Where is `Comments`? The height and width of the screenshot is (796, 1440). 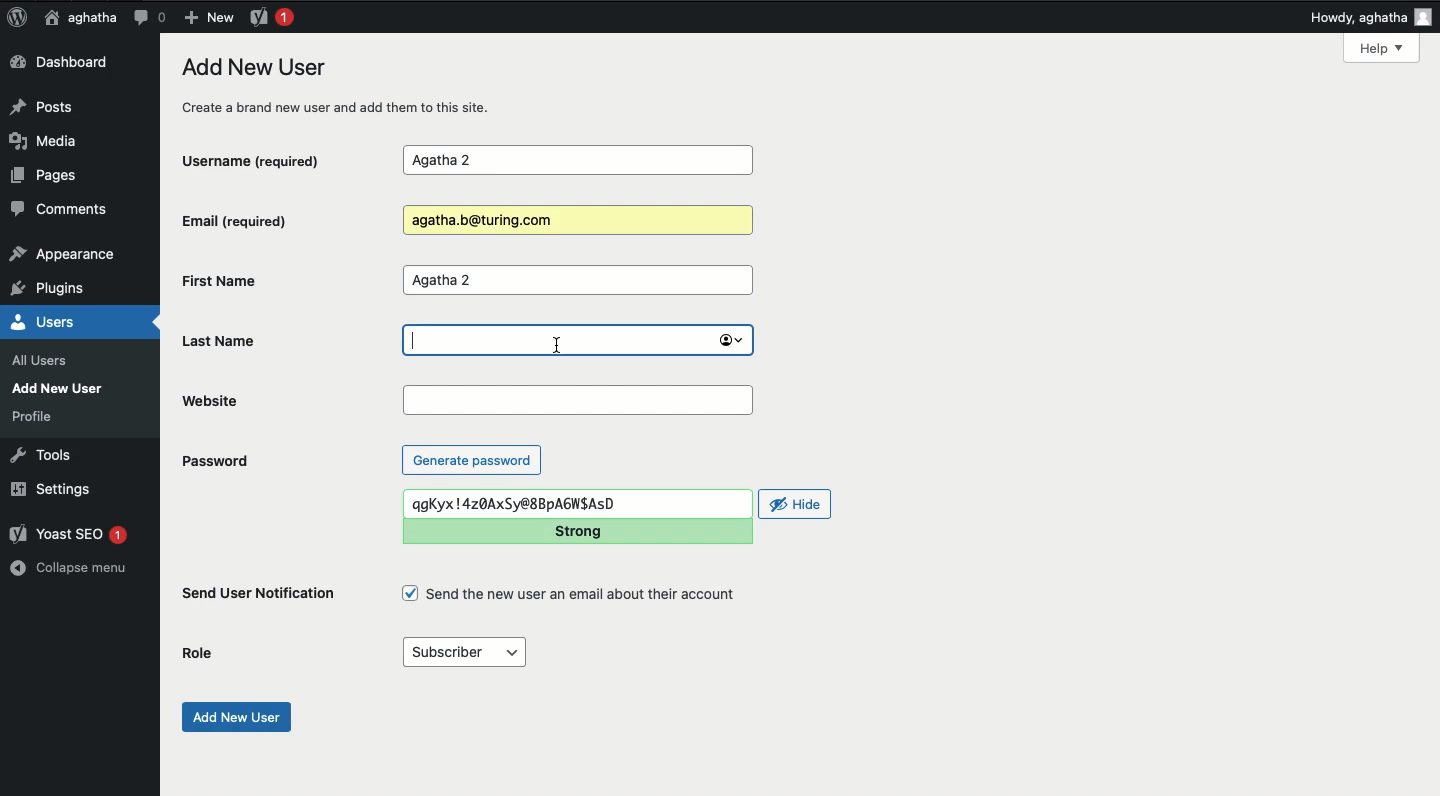 Comments is located at coordinates (61, 212).